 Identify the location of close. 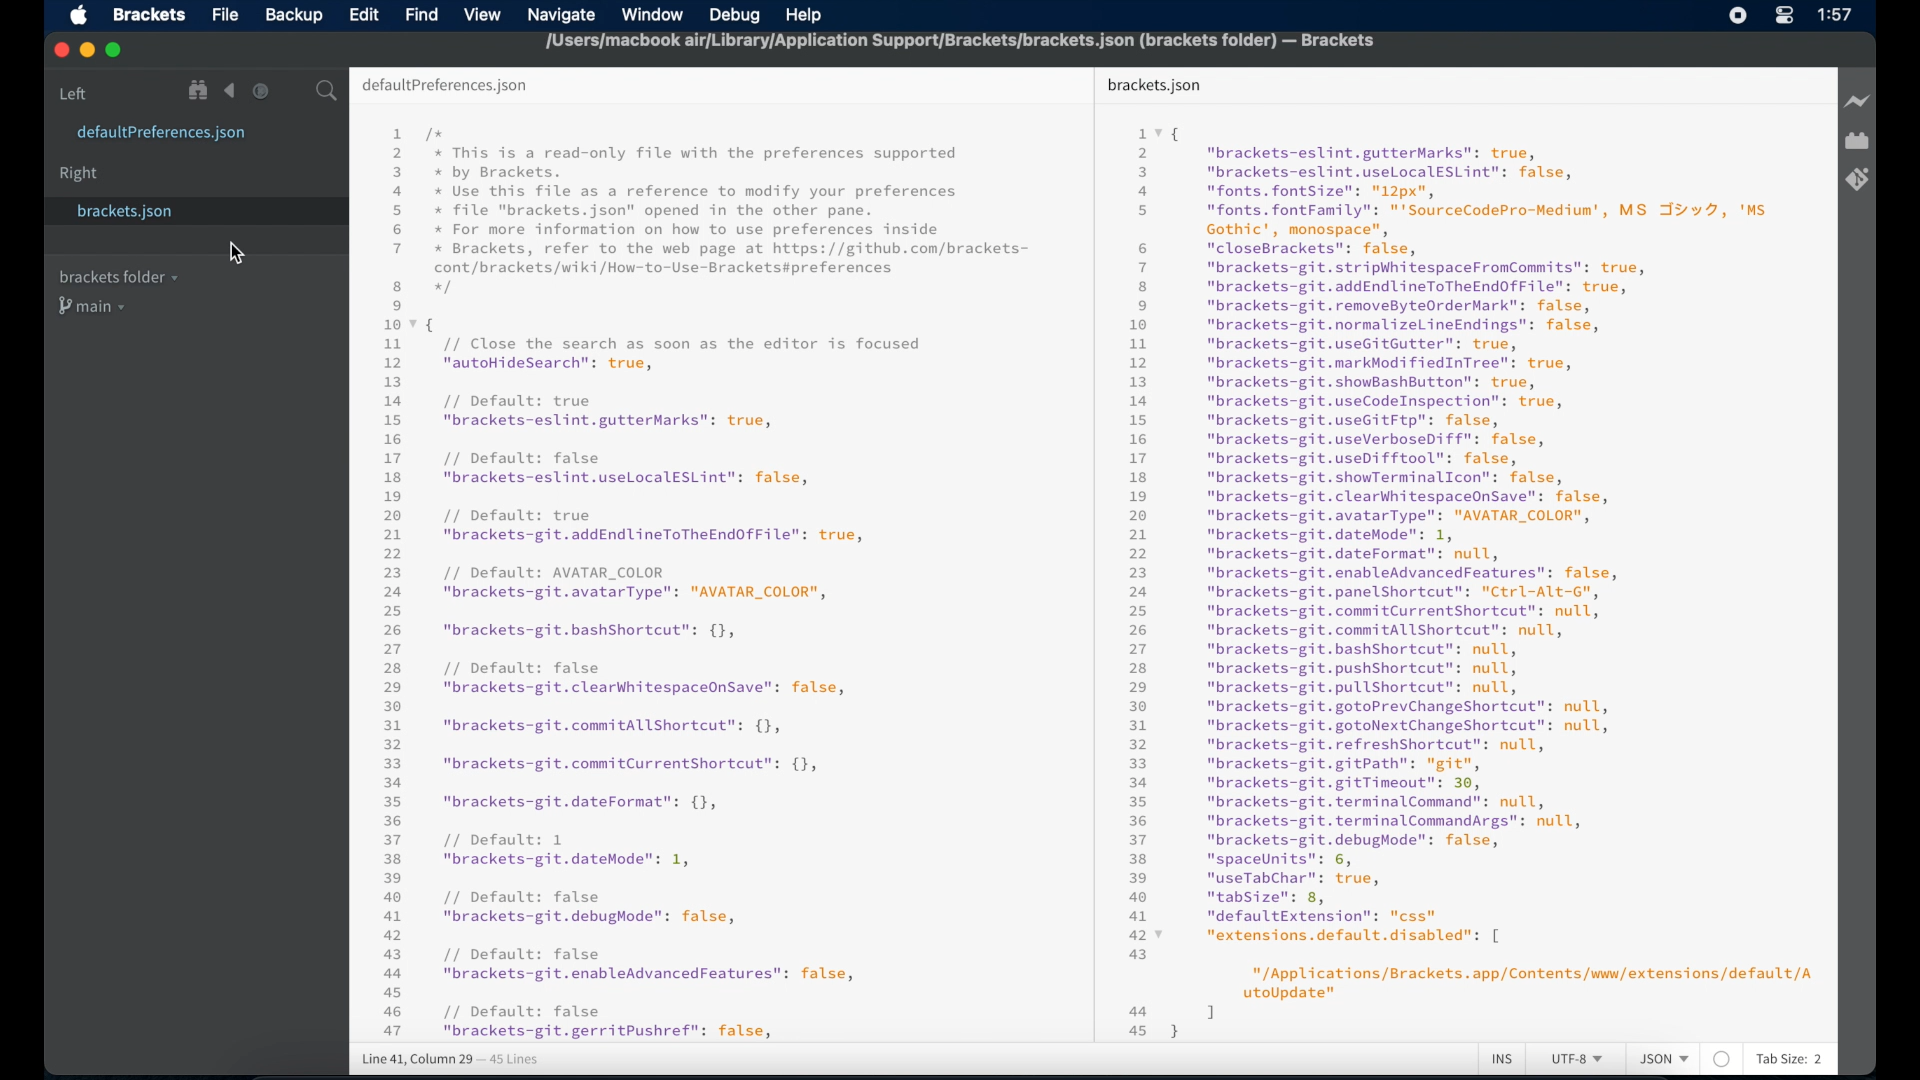
(59, 49).